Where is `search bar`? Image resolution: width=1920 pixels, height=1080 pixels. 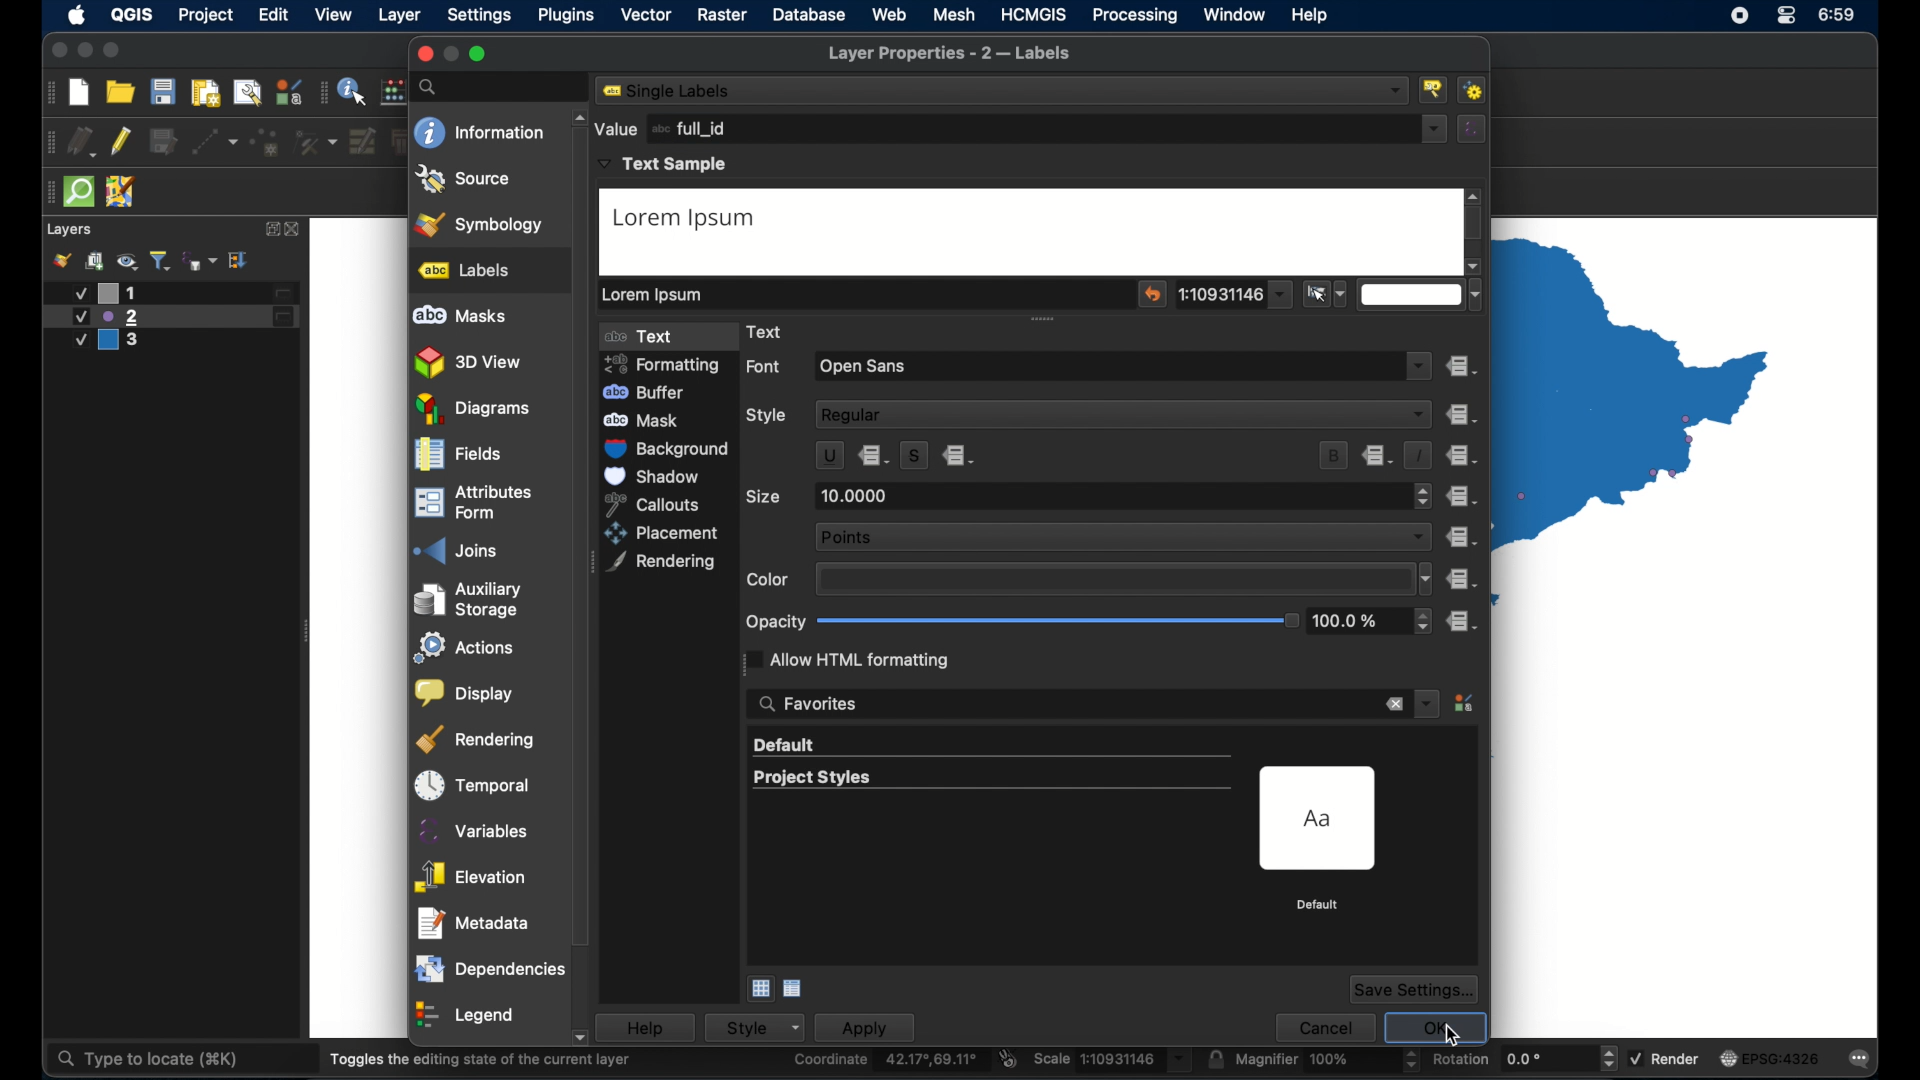
search bar is located at coordinates (503, 87).